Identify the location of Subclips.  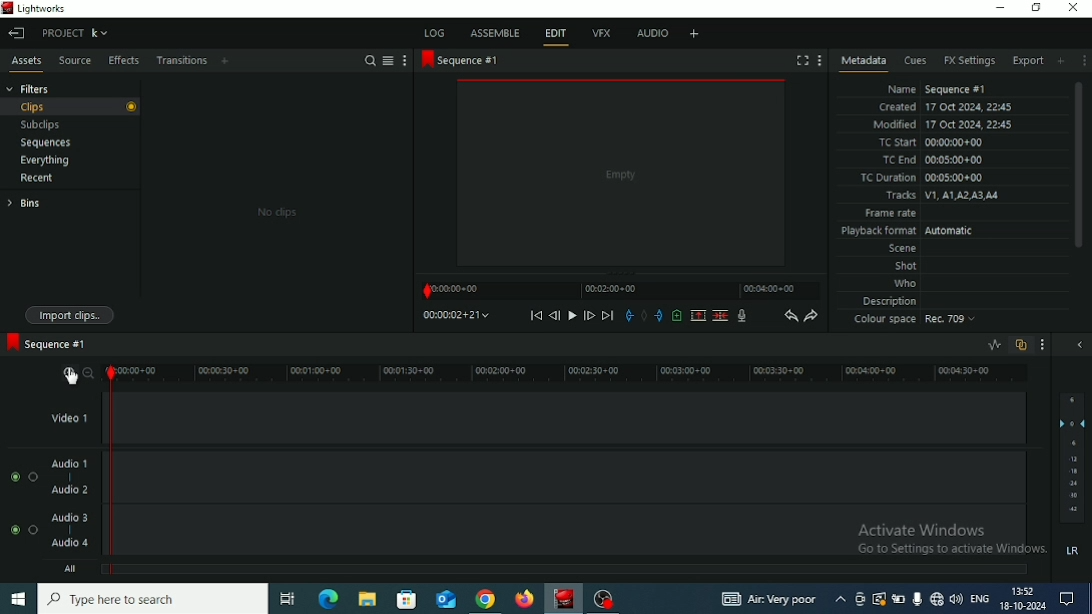
(40, 125).